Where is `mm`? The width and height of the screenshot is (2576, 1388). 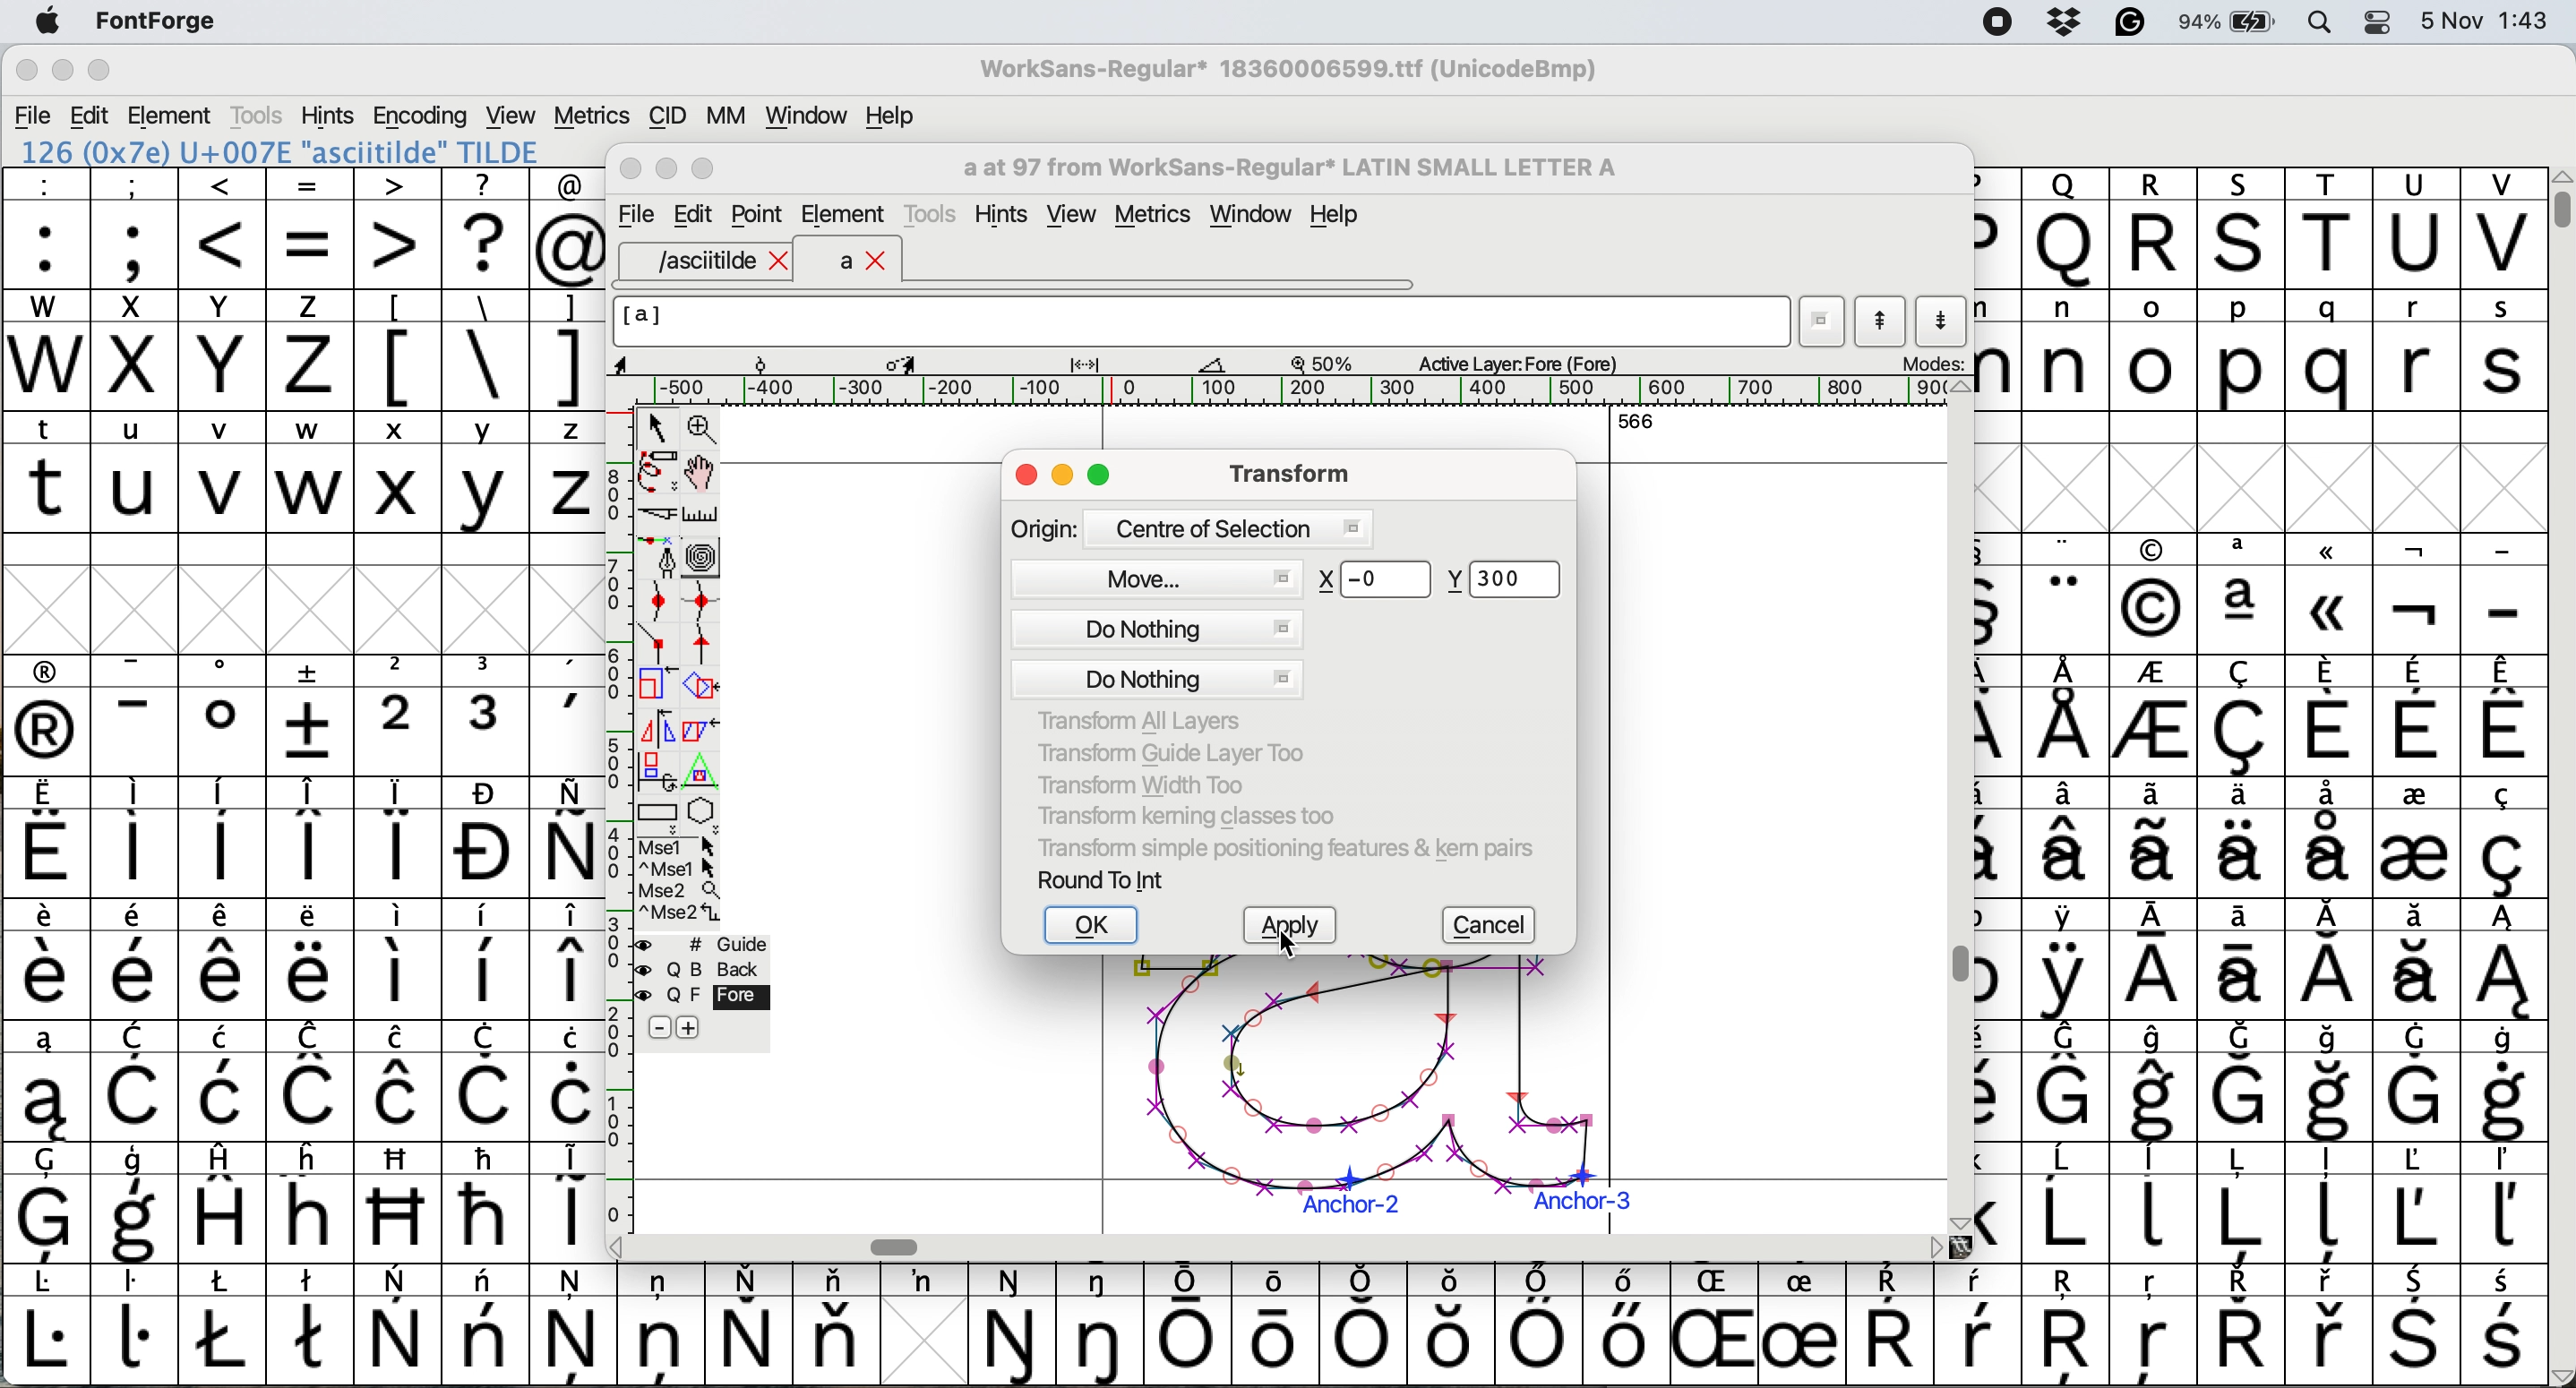 mm is located at coordinates (725, 115).